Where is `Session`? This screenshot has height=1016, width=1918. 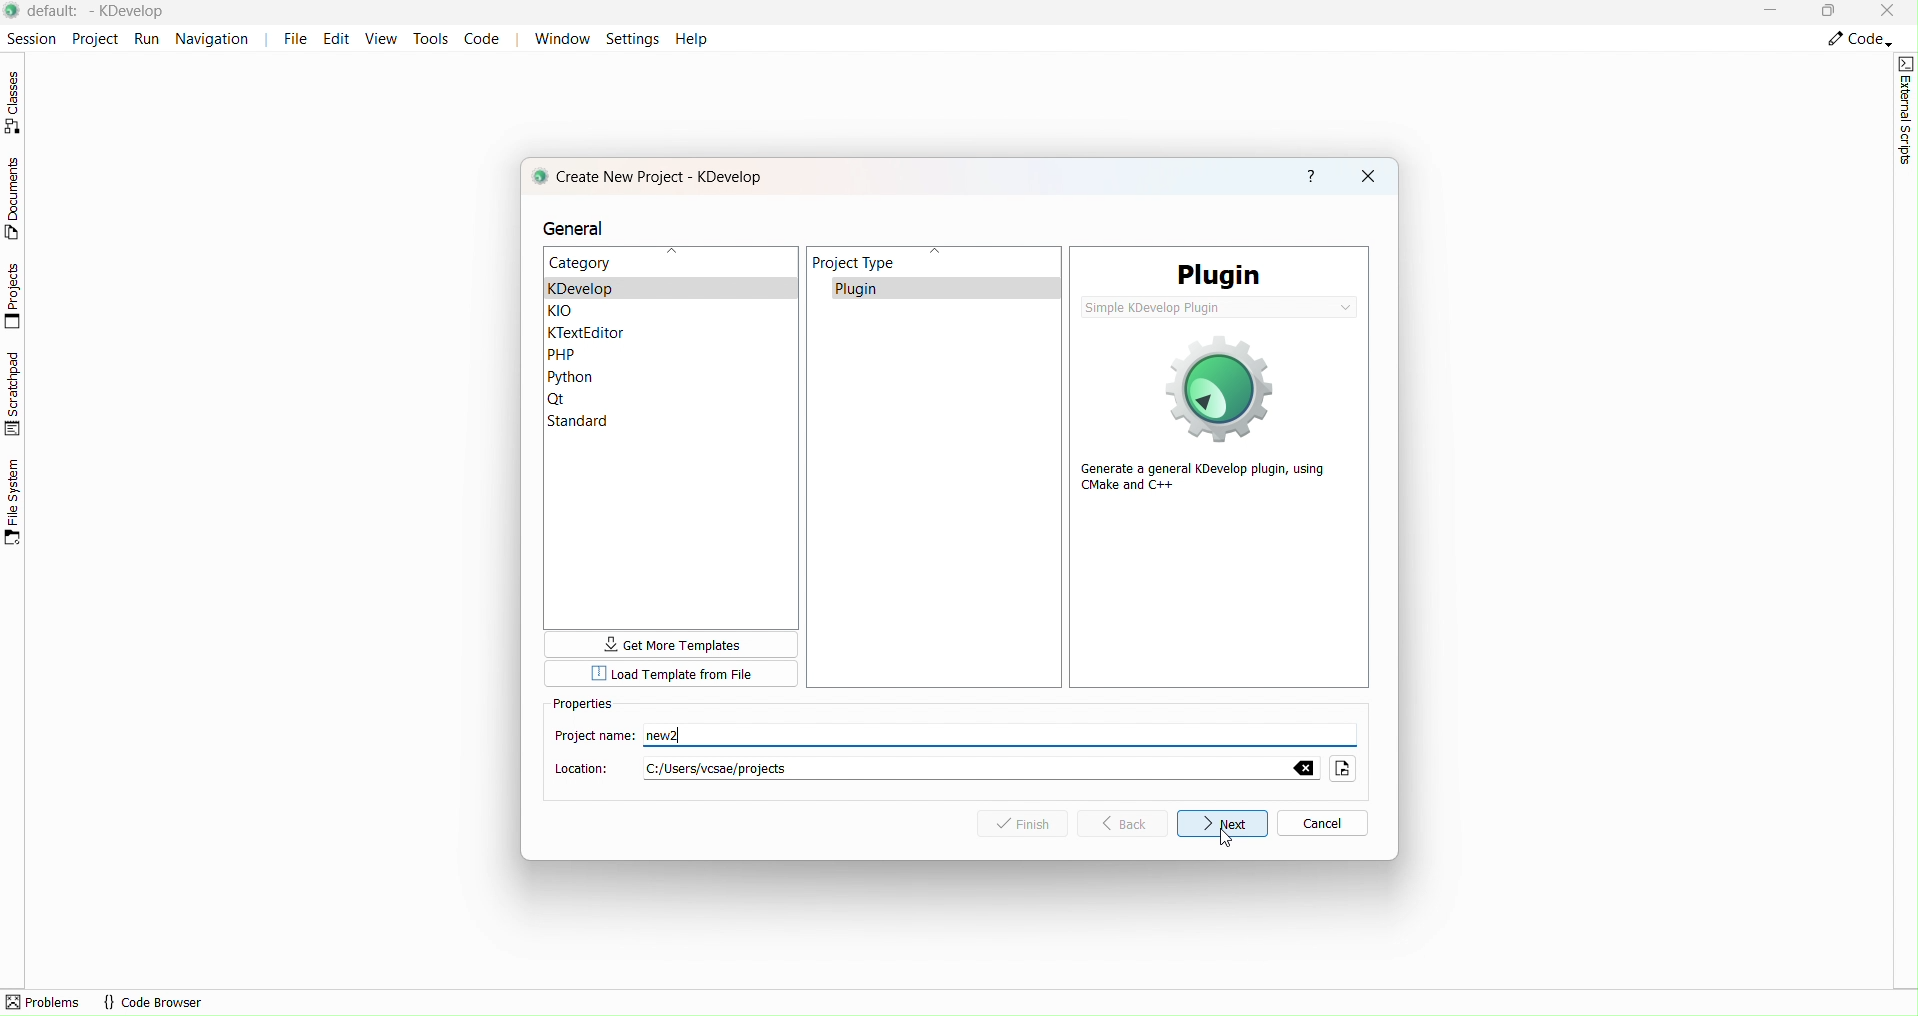
Session is located at coordinates (29, 36).